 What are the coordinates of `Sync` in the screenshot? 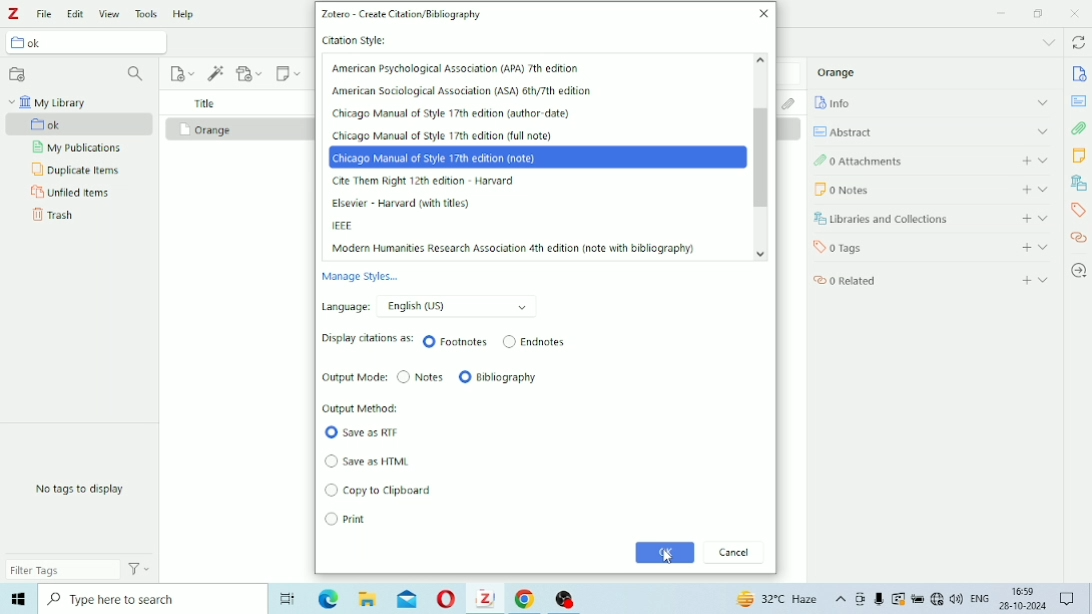 It's located at (1078, 44).